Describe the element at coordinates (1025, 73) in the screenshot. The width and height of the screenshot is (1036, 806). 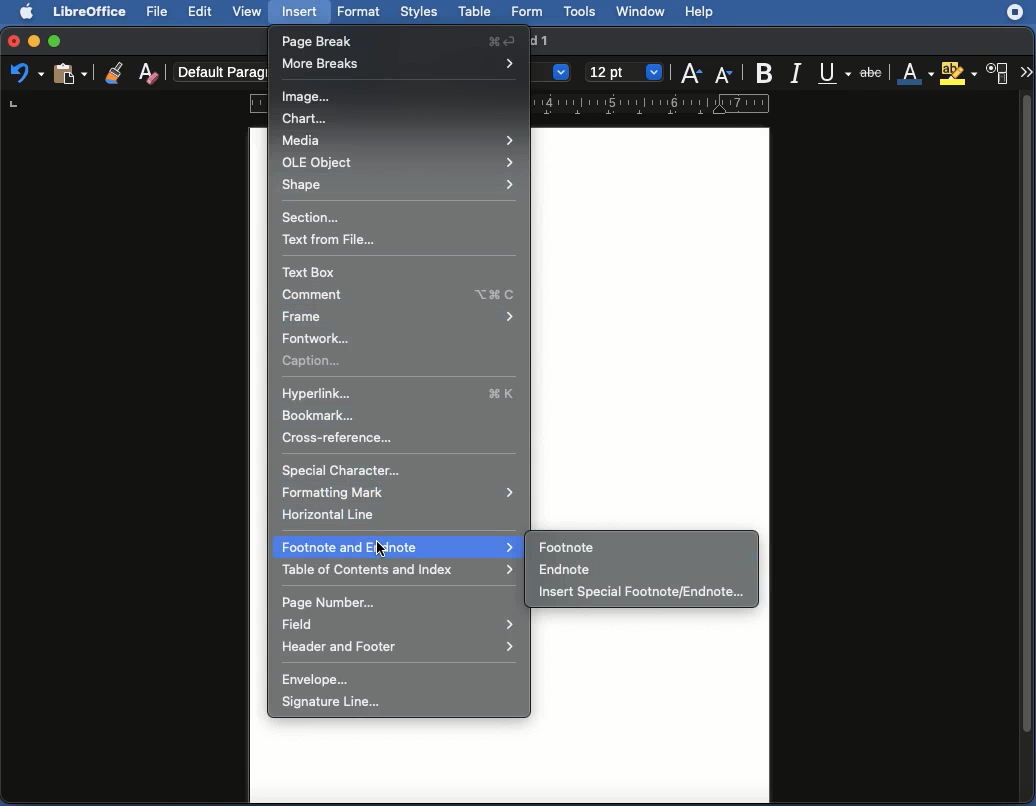
I see `More` at that location.